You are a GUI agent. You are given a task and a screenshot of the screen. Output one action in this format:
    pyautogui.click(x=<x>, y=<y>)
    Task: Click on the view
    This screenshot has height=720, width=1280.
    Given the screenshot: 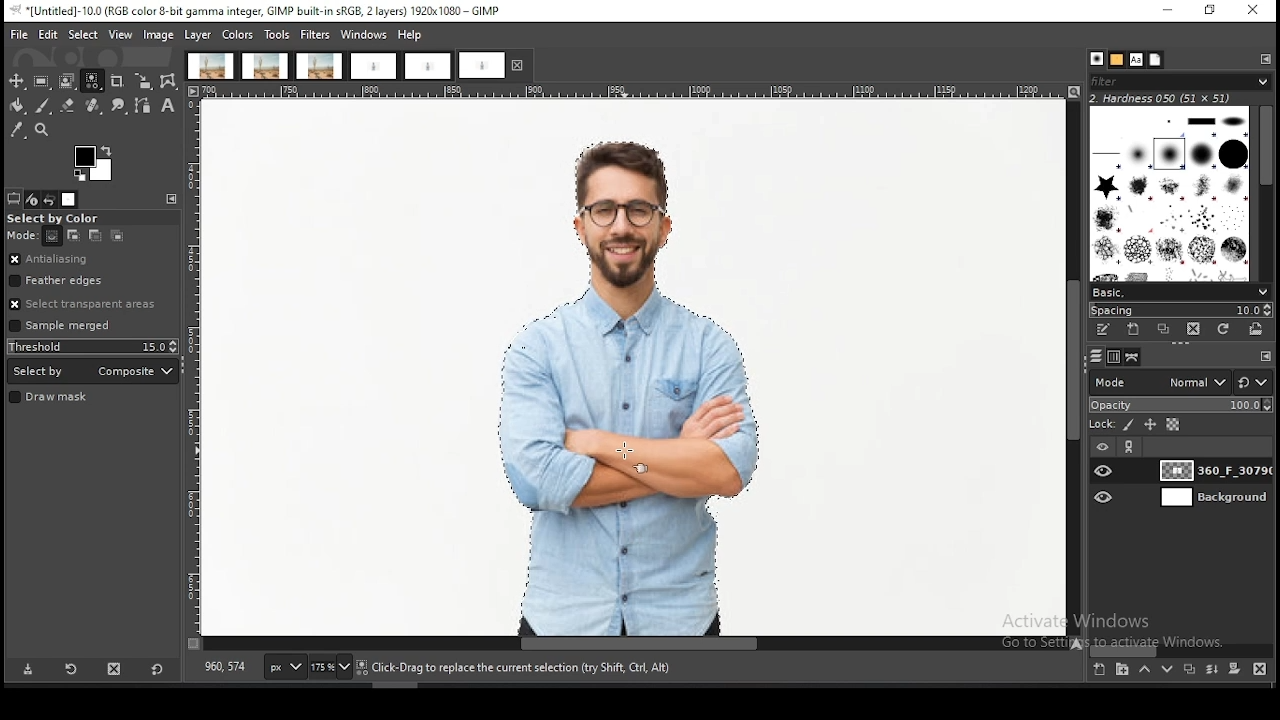 What is the action you would take?
    pyautogui.click(x=122, y=34)
    